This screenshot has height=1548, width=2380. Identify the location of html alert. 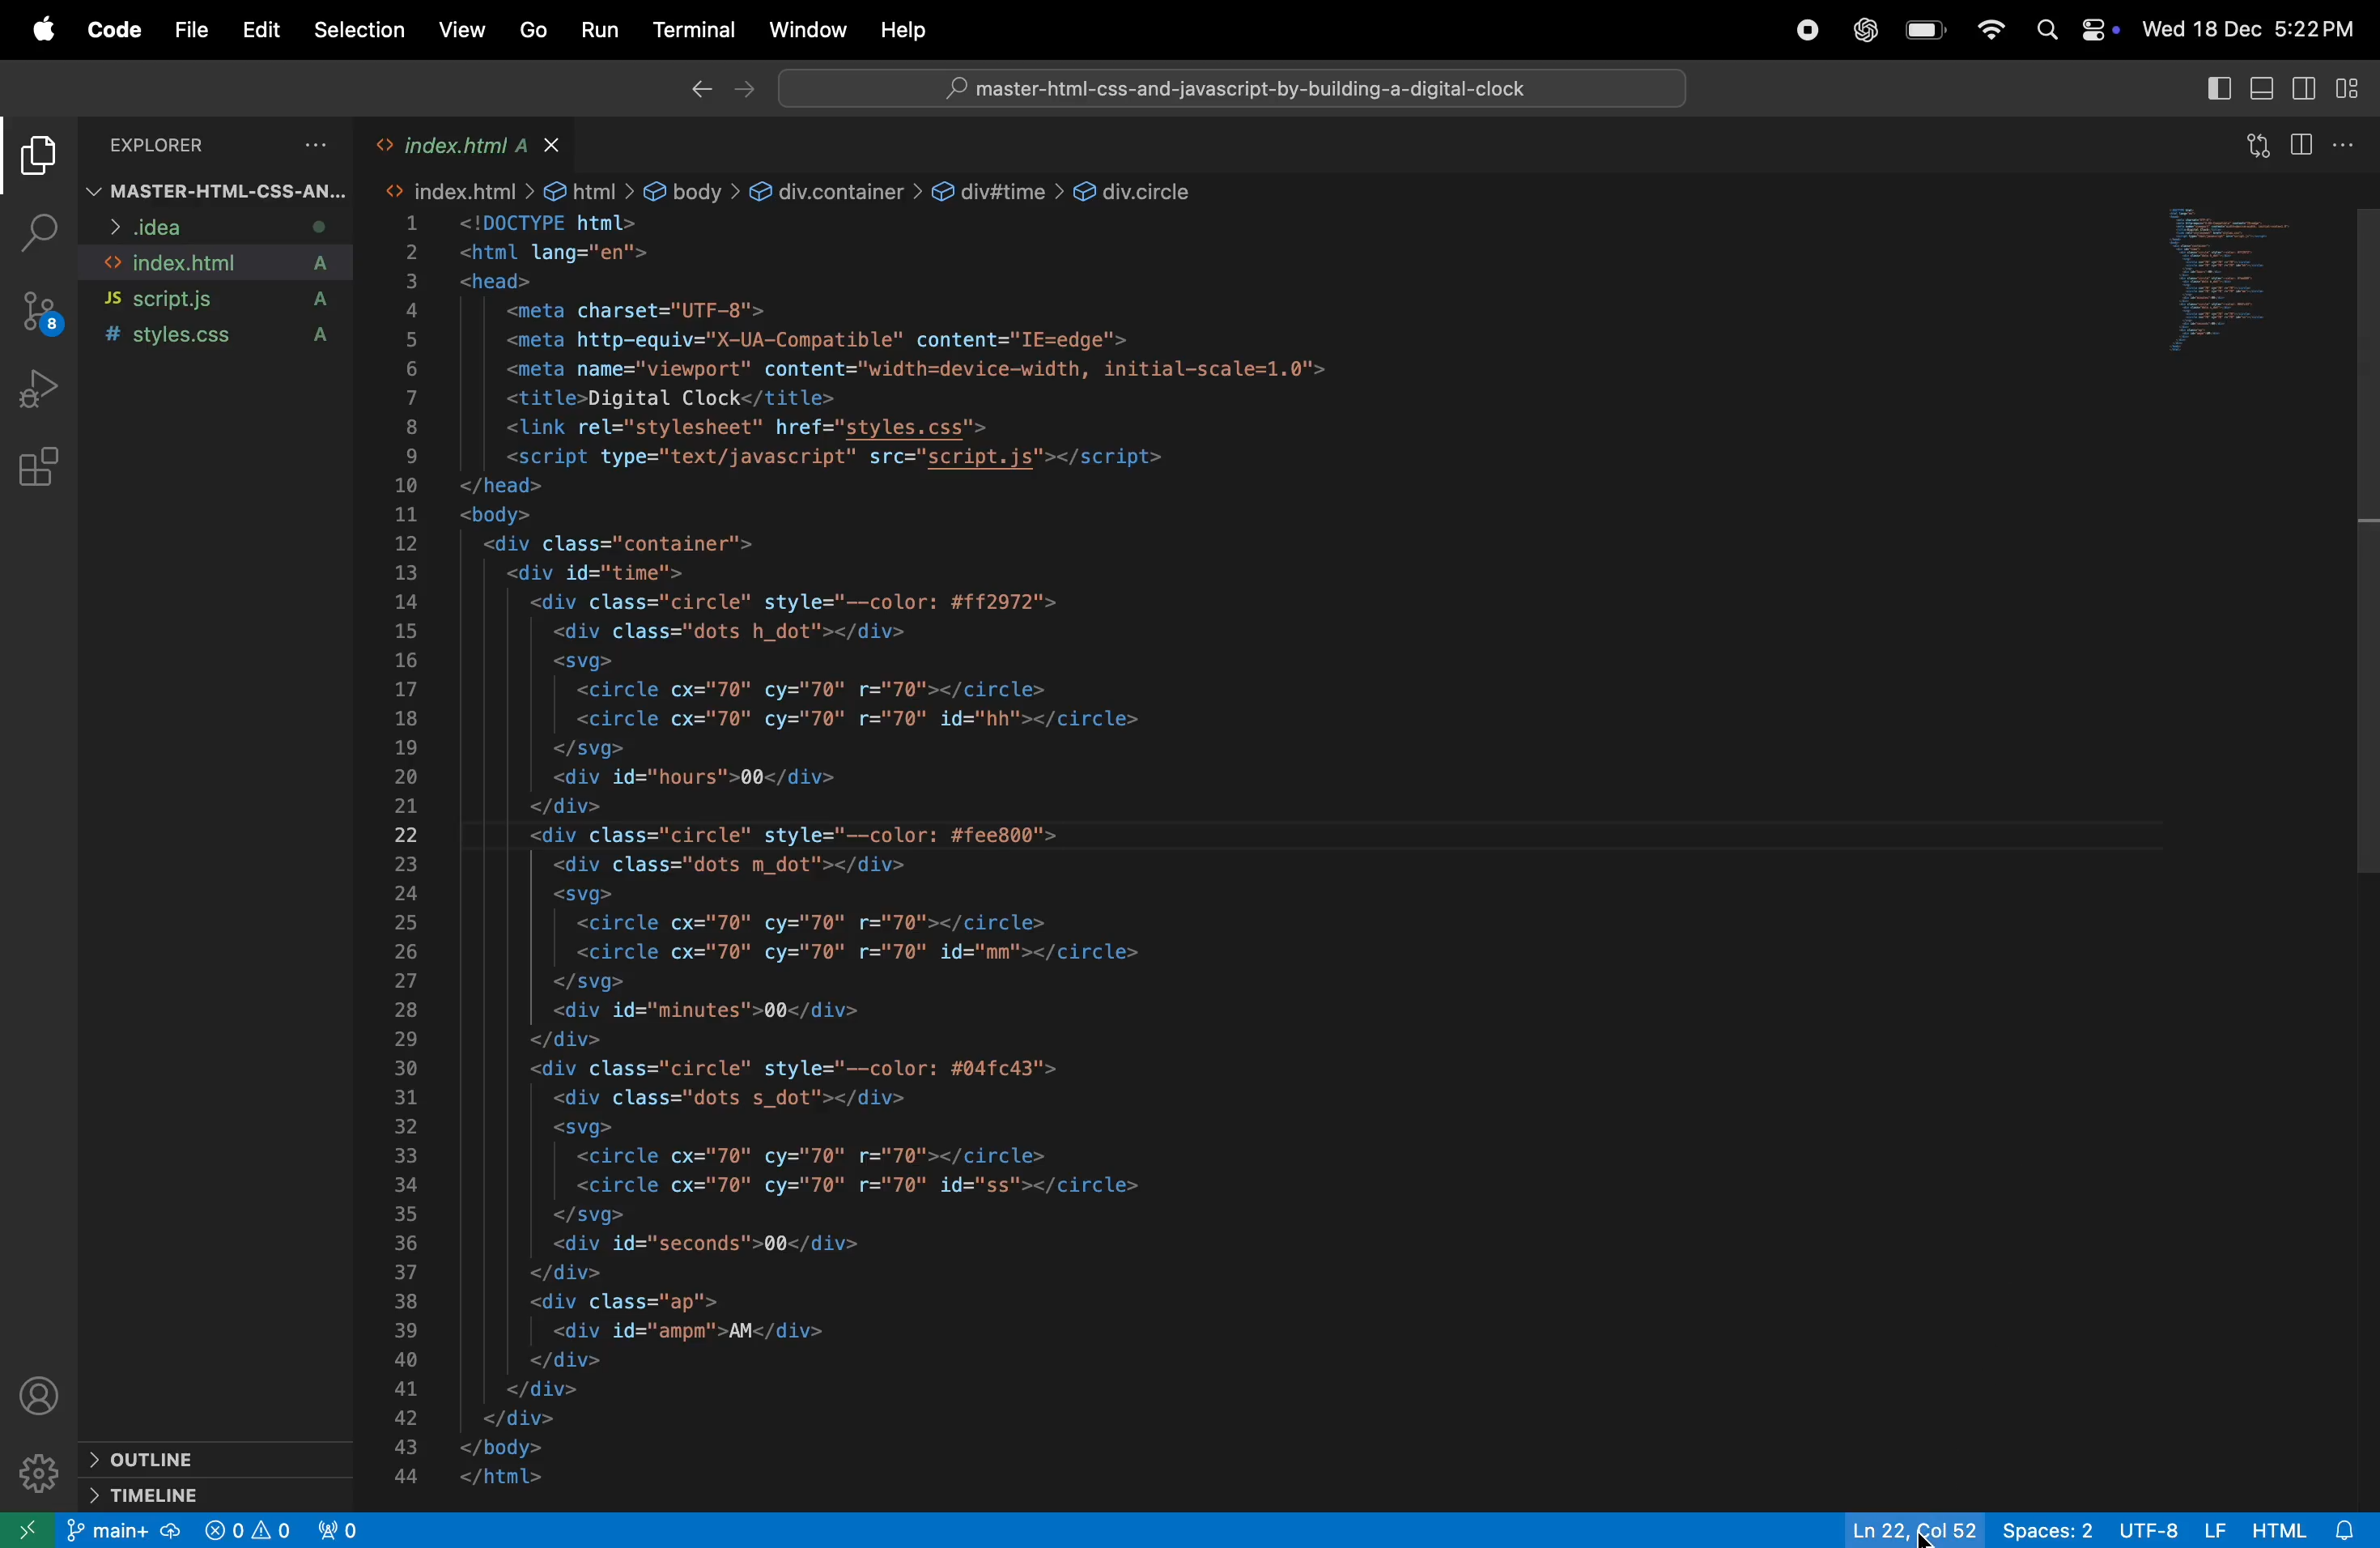
(2307, 1526).